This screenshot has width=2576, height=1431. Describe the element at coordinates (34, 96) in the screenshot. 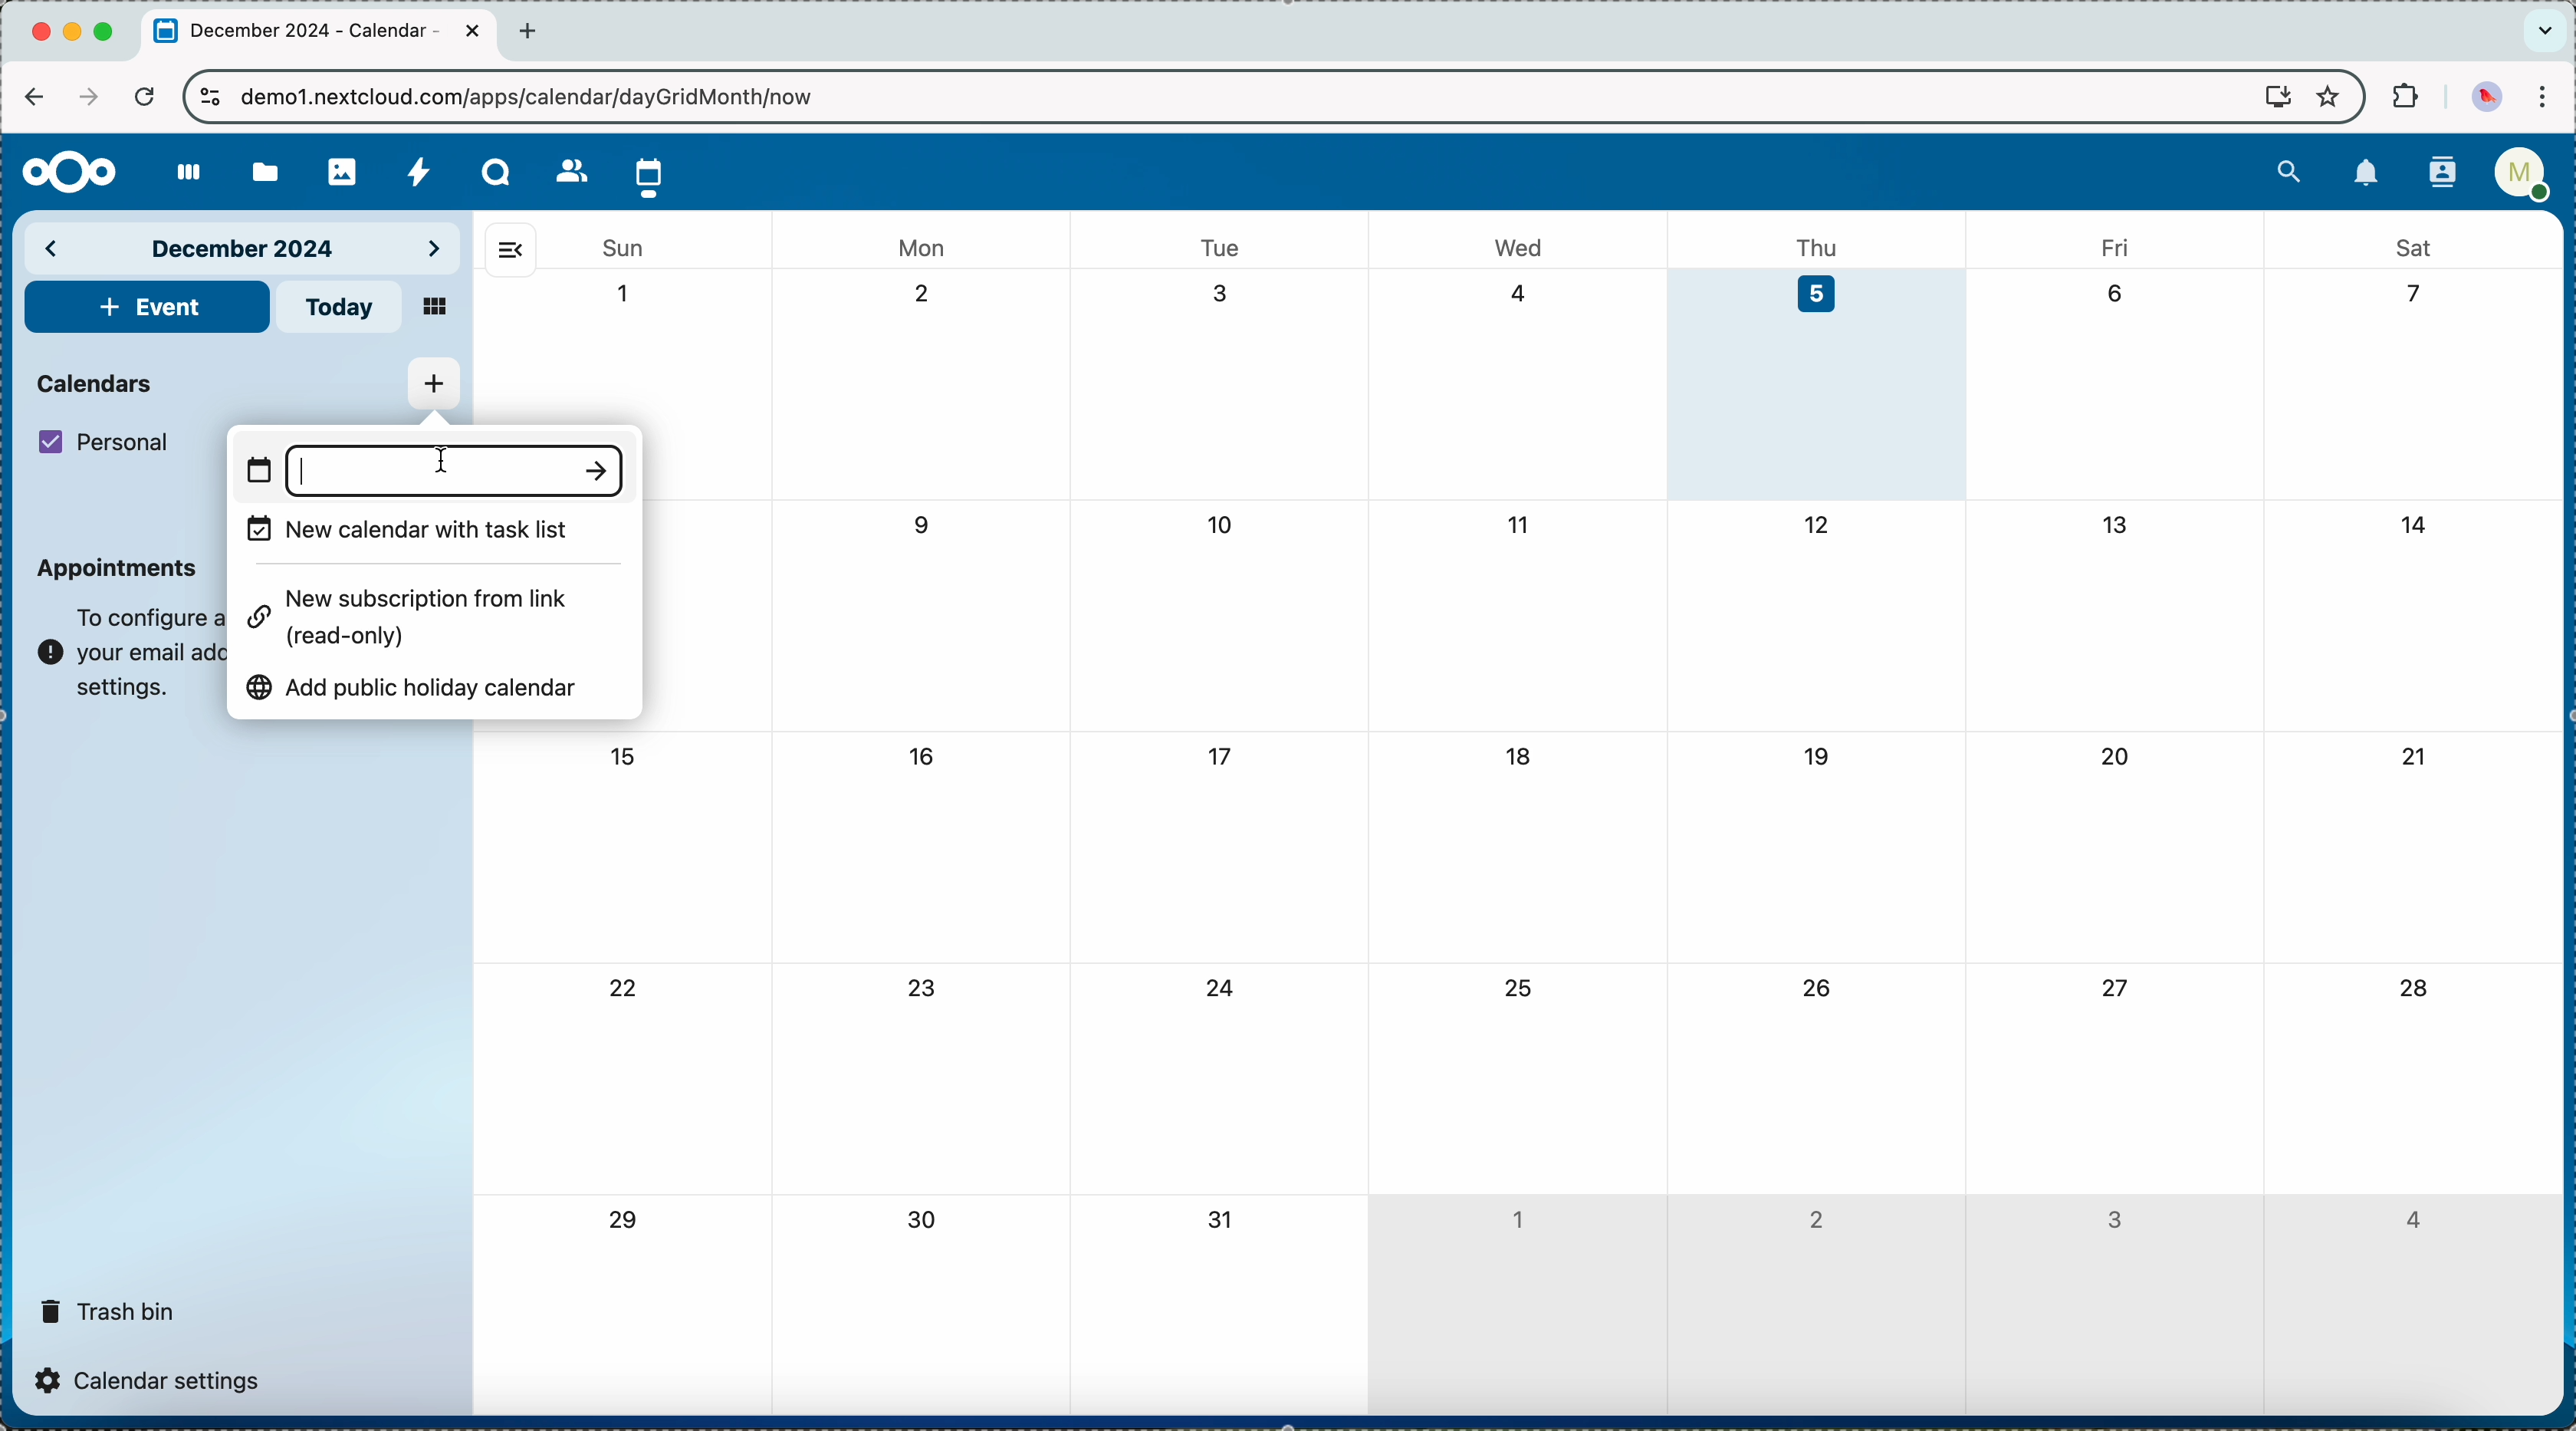

I see `navigate back` at that location.